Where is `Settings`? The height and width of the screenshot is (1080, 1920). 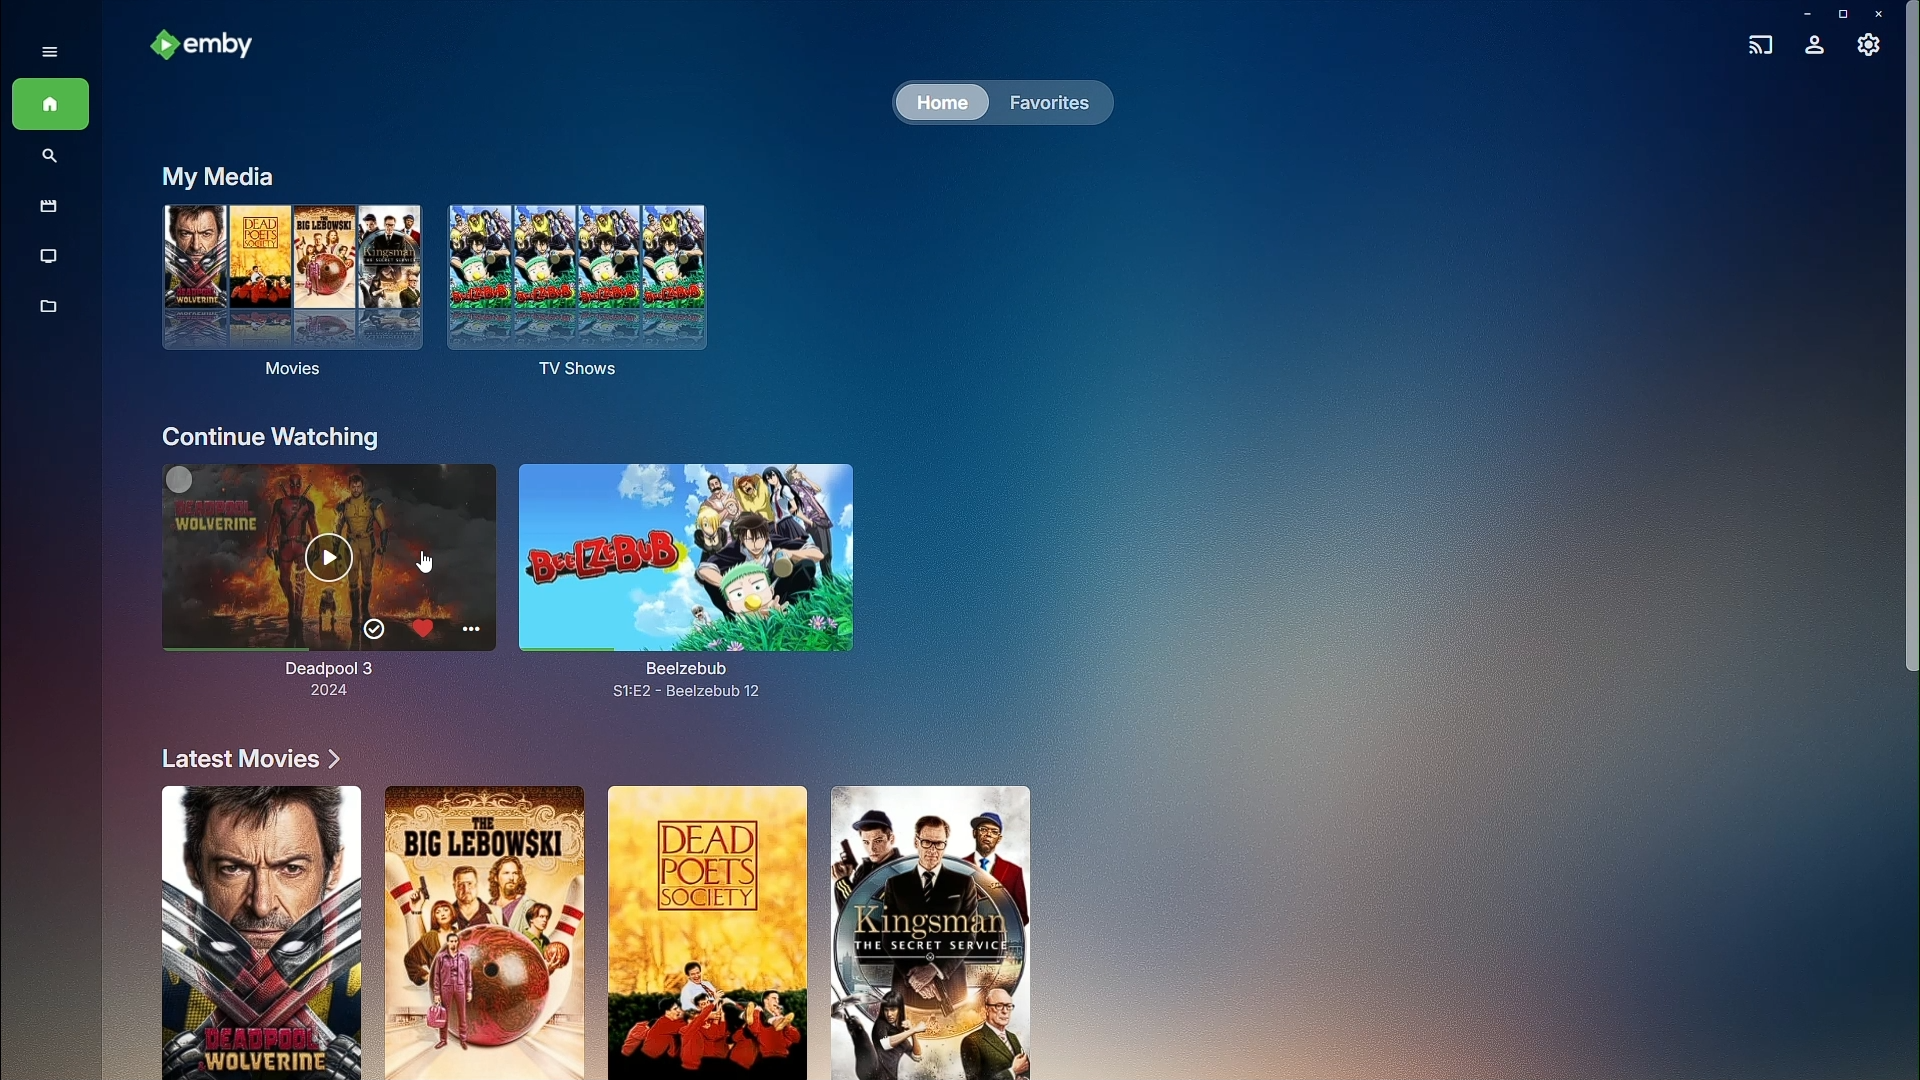
Settings is located at coordinates (1867, 44).